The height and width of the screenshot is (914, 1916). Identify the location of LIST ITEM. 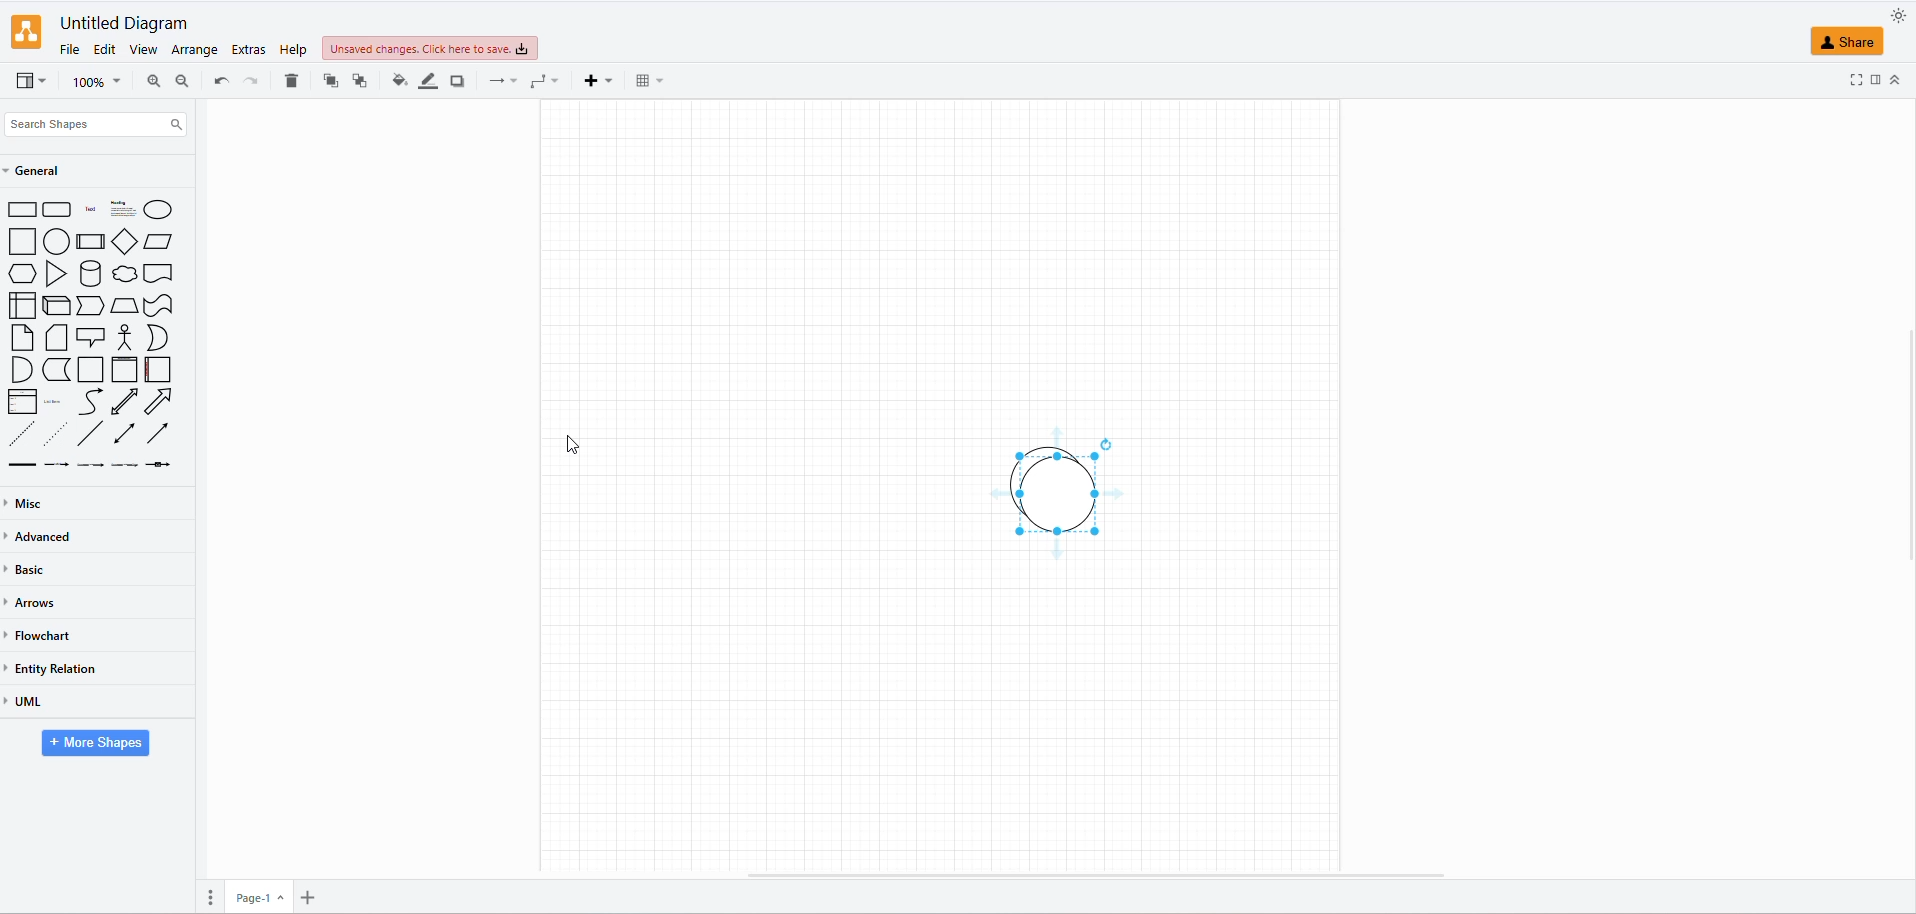
(54, 403).